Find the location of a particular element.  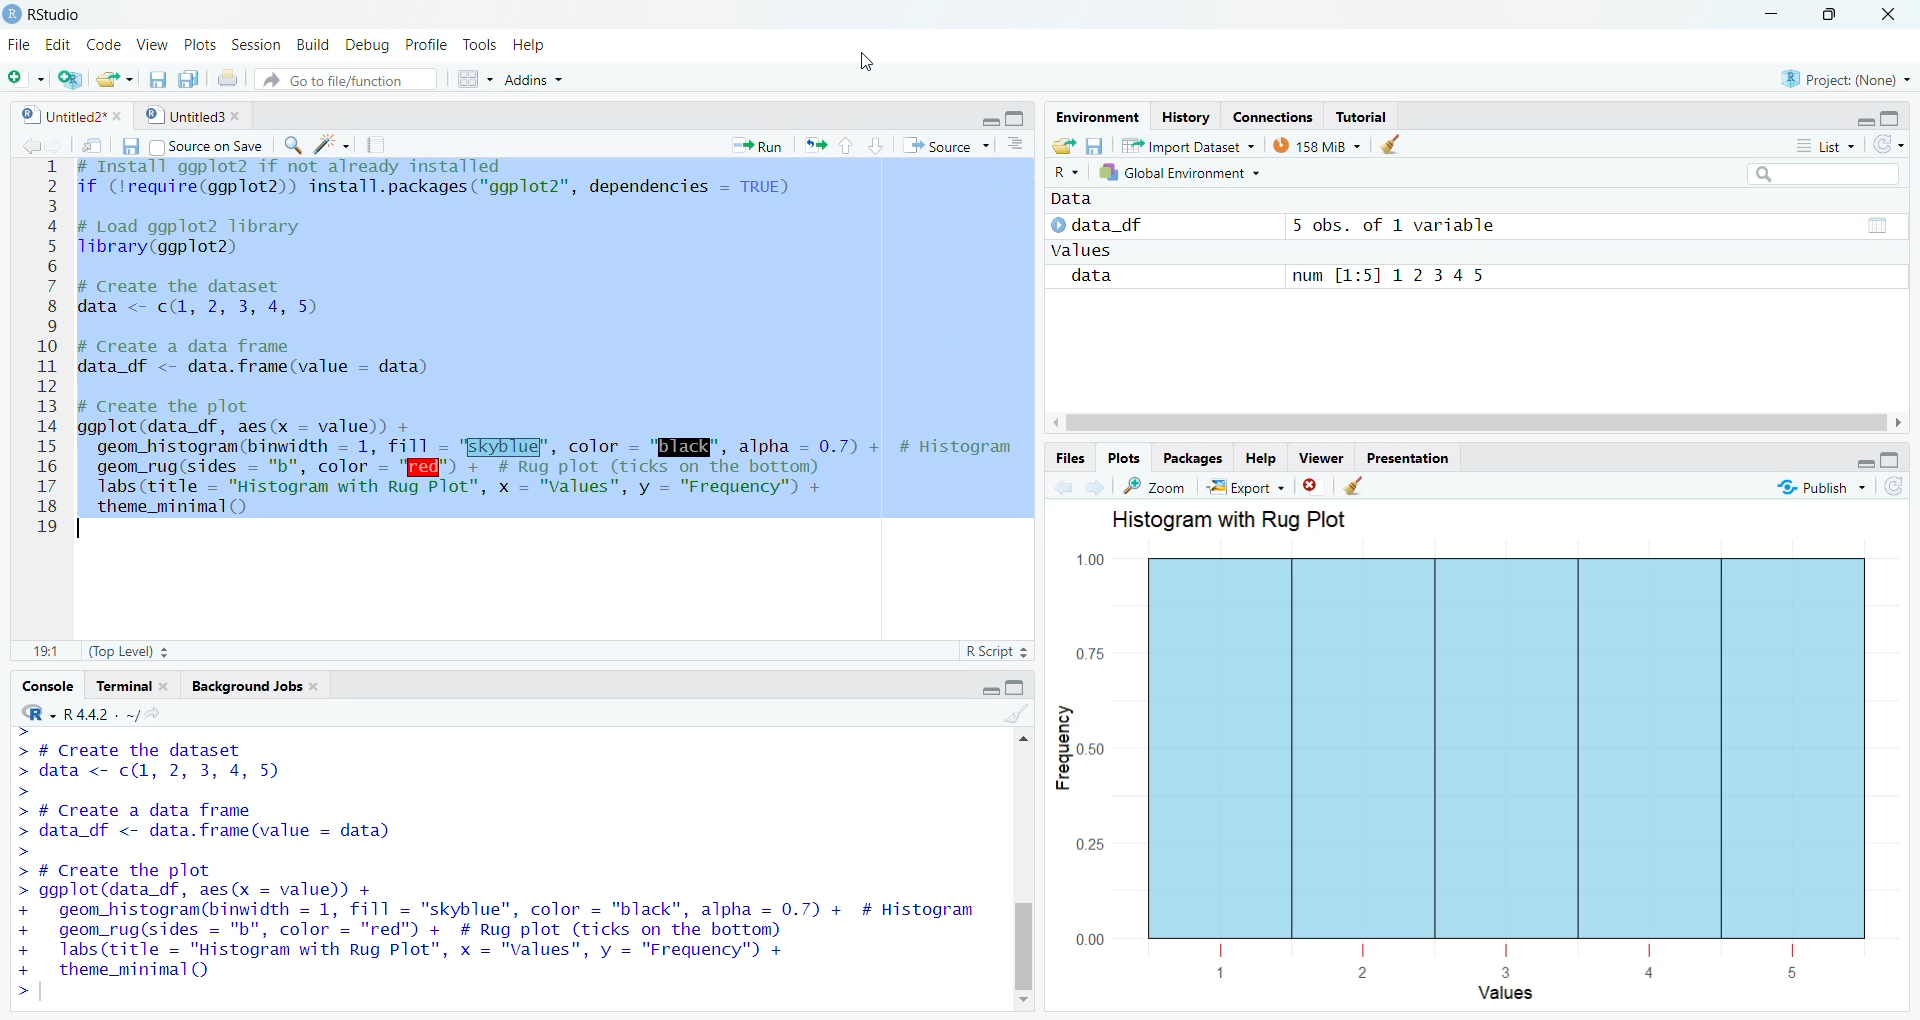

View is located at coordinates (152, 44).